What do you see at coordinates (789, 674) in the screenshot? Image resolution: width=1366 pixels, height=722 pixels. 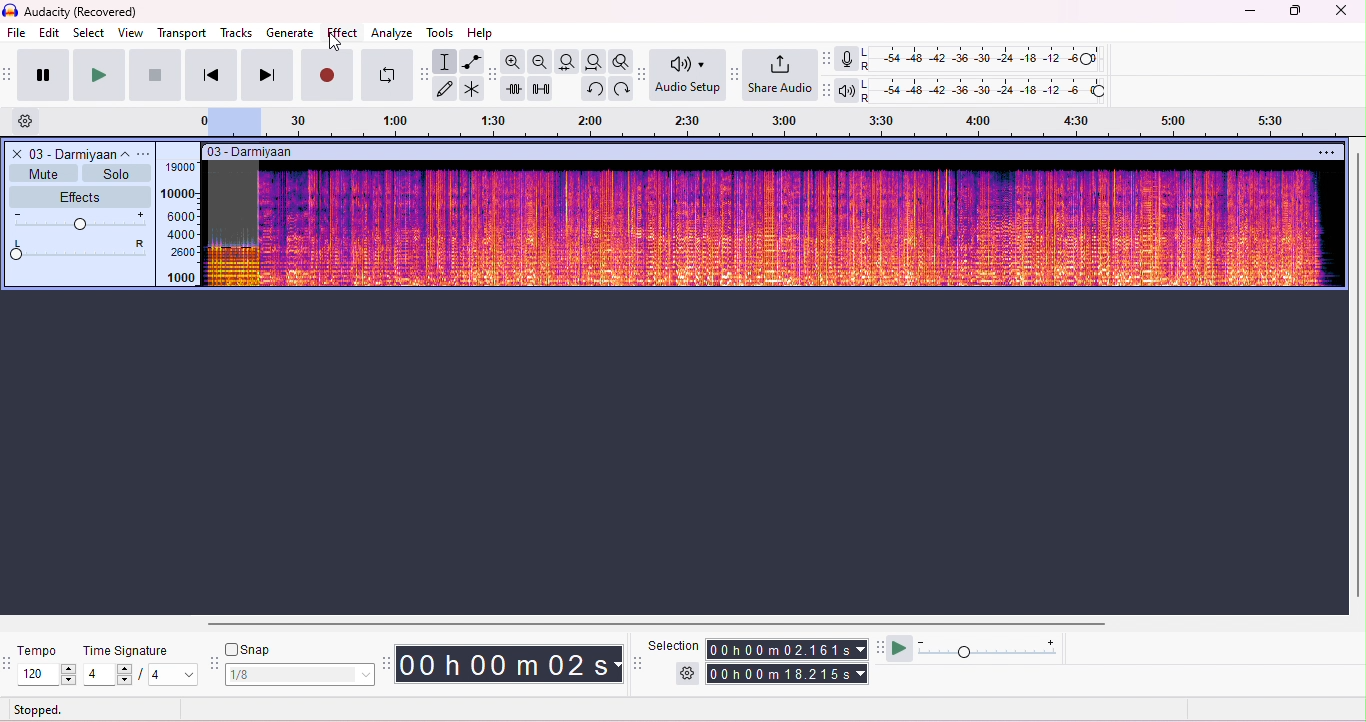 I see `total time` at bounding box center [789, 674].